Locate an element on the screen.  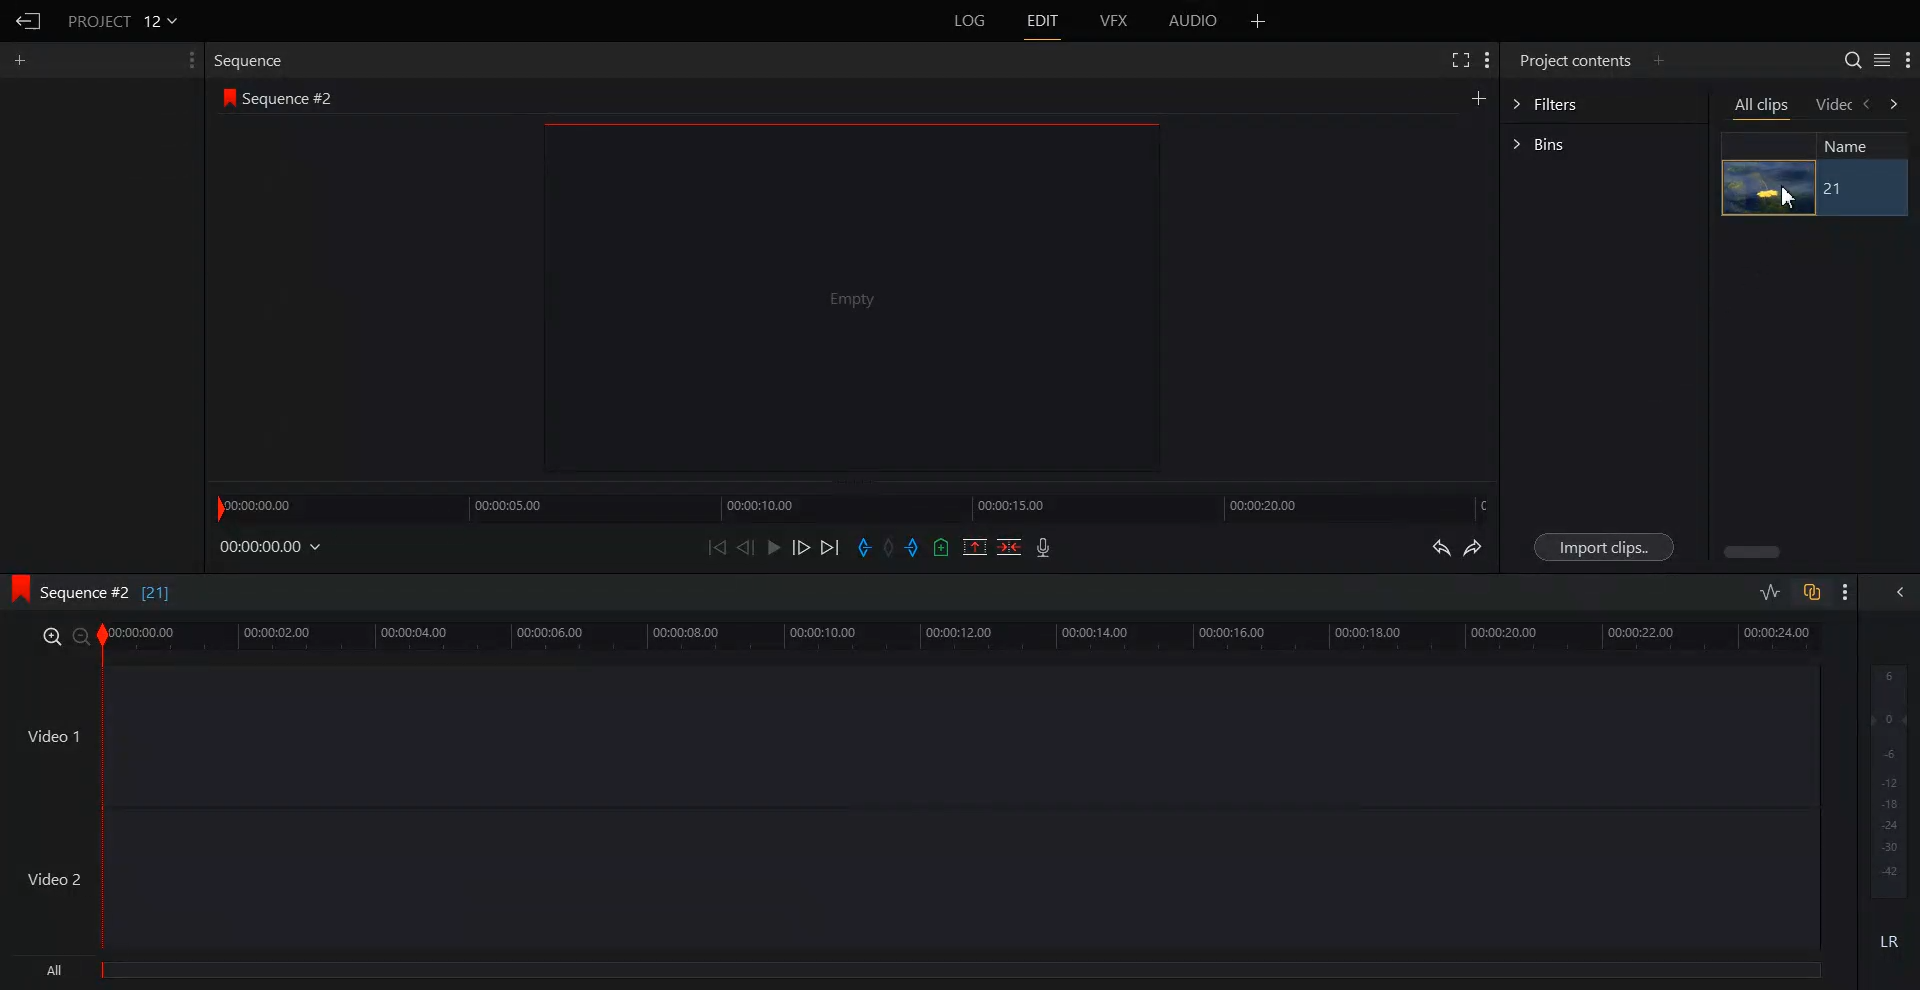
All clips is located at coordinates (1761, 106).